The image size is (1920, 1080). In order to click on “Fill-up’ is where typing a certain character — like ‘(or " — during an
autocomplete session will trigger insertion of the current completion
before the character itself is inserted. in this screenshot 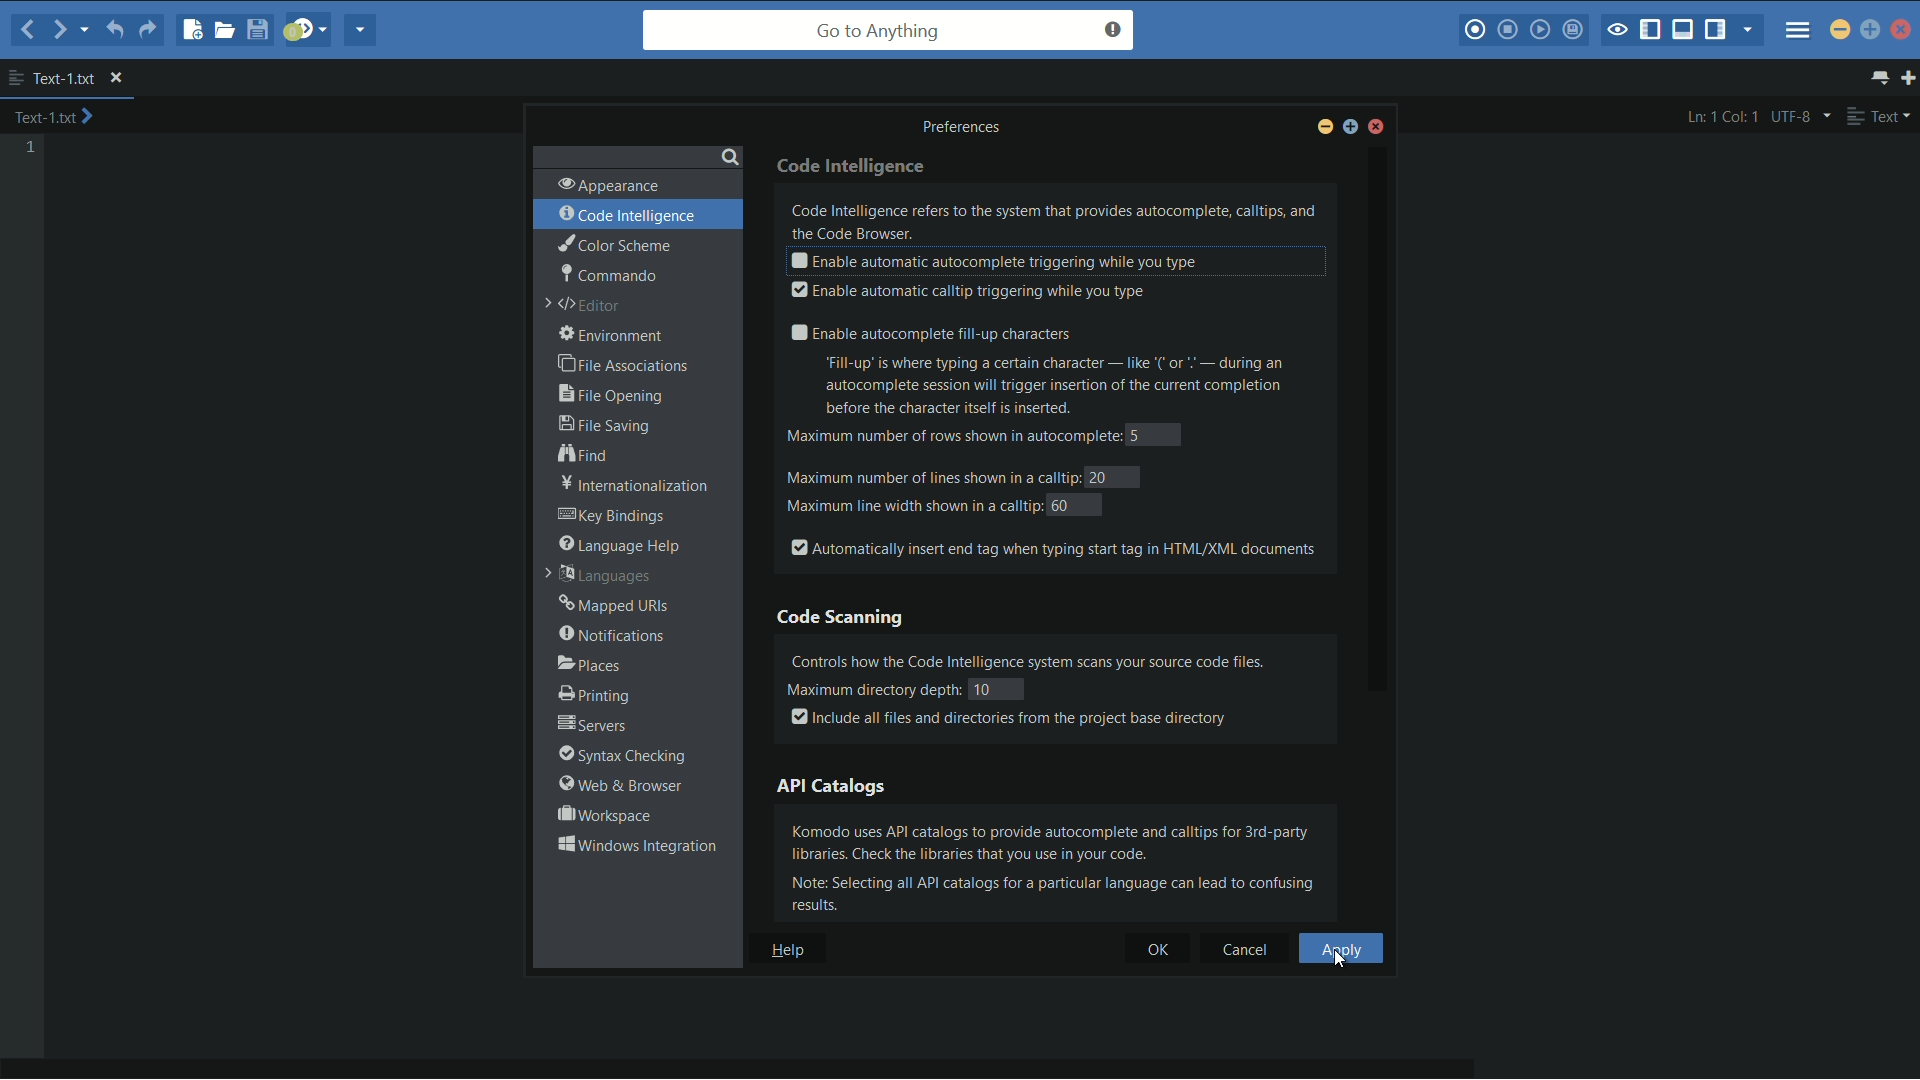, I will do `click(1069, 386)`.